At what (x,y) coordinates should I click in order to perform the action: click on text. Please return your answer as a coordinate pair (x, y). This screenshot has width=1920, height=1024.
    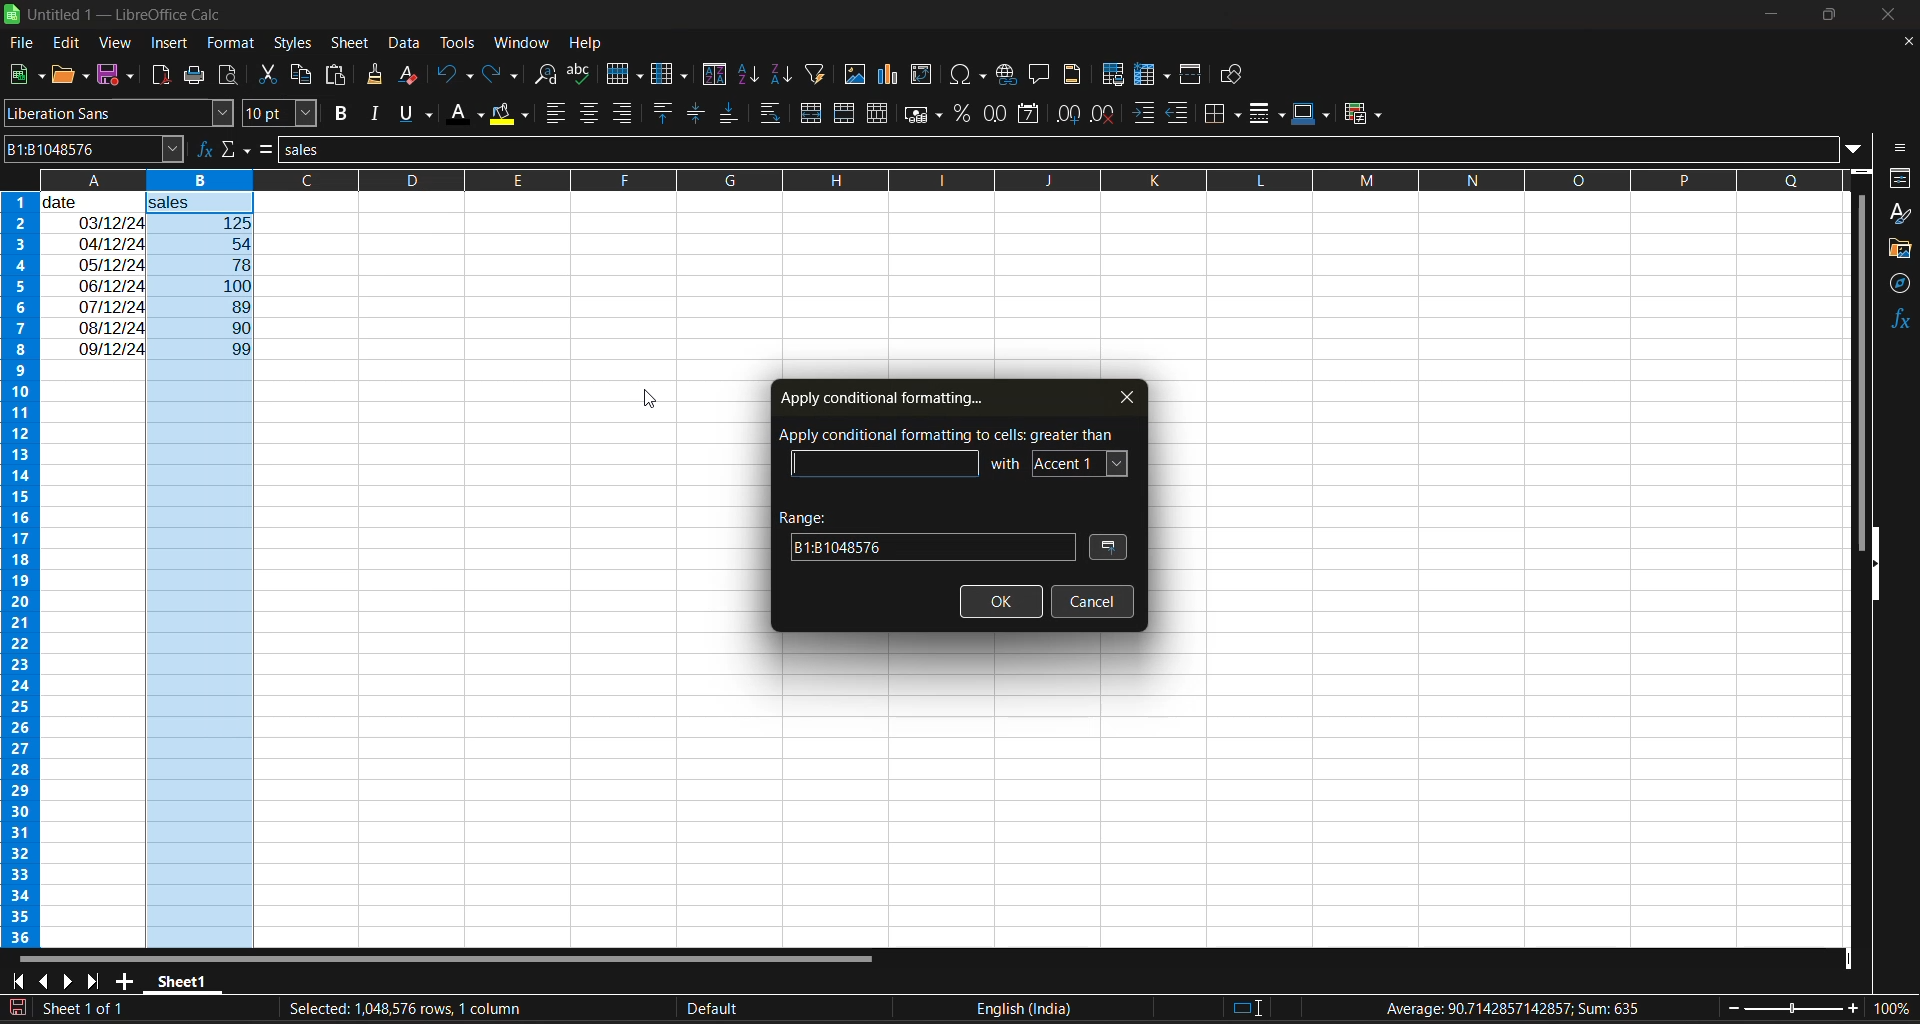
    Looking at the image, I should click on (949, 433).